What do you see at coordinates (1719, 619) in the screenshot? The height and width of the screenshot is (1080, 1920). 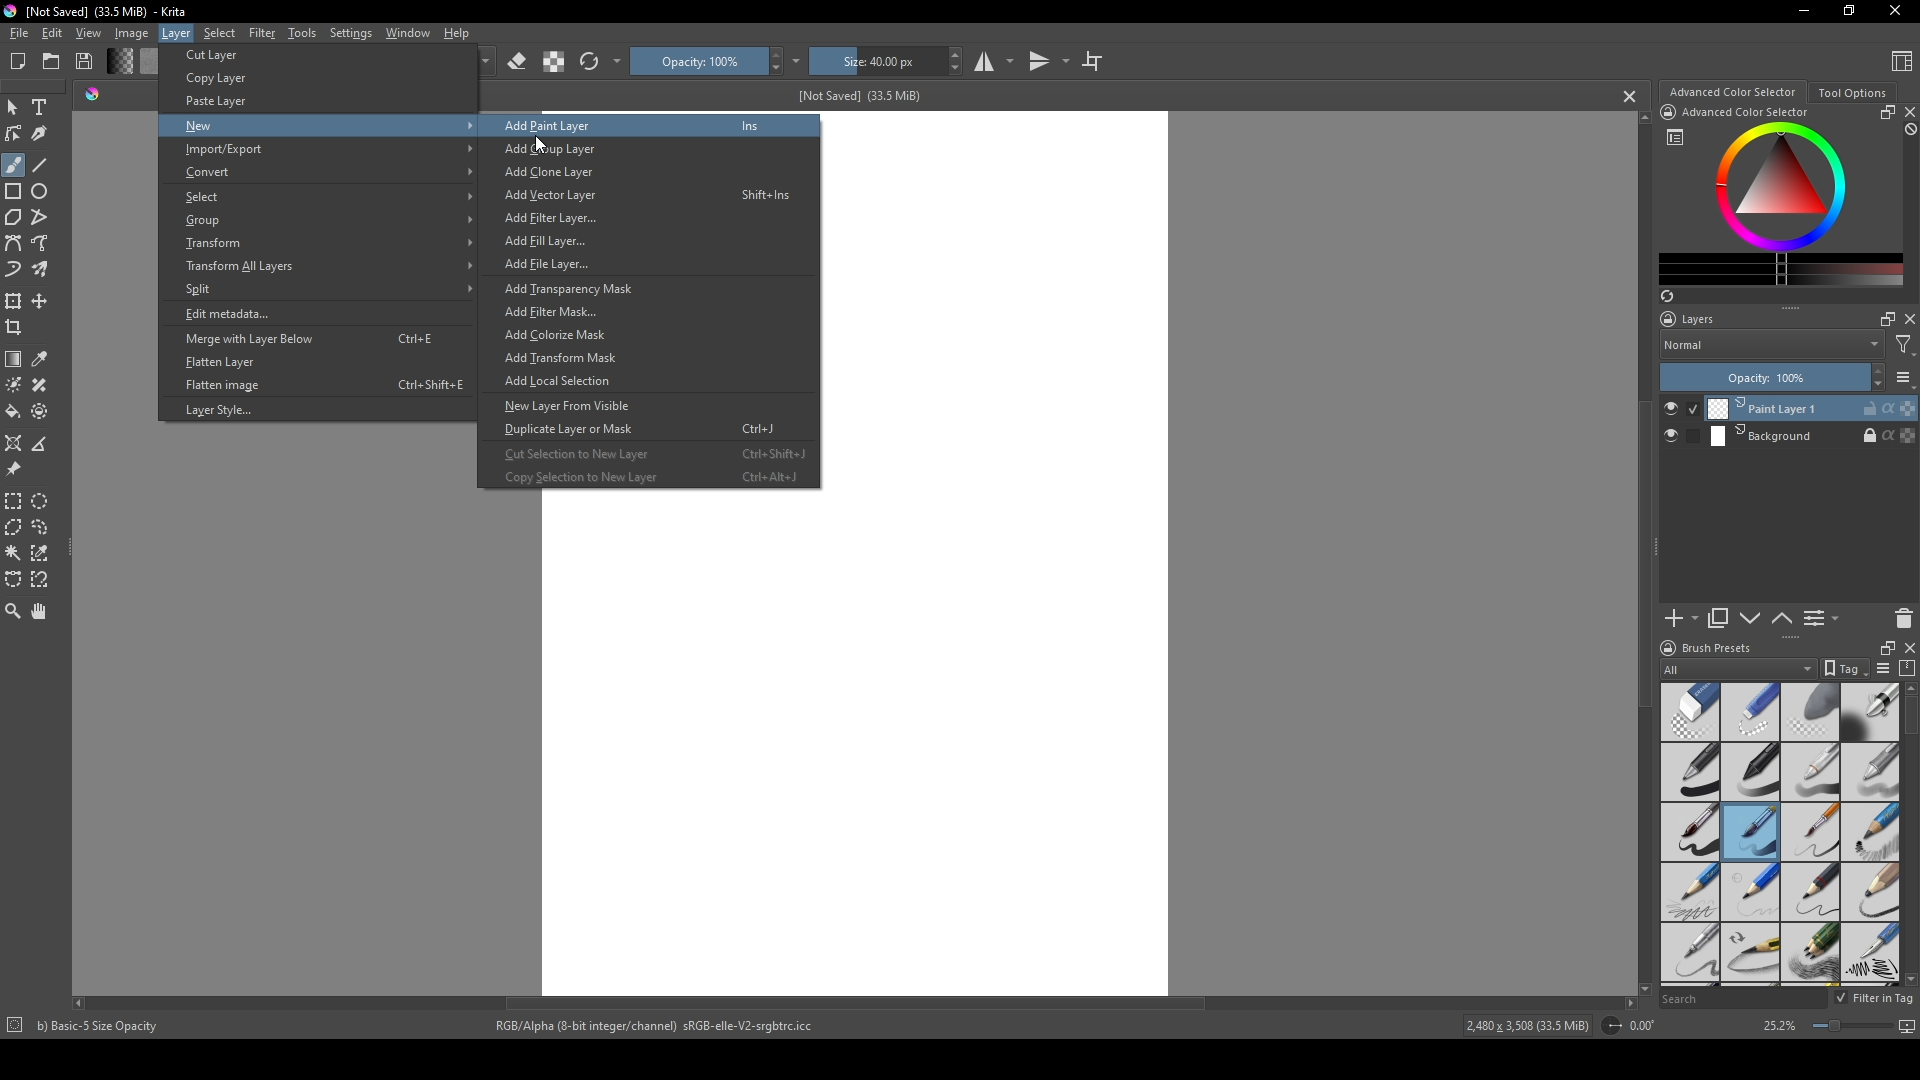 I see `copy` at bounding box center [1719, 619].